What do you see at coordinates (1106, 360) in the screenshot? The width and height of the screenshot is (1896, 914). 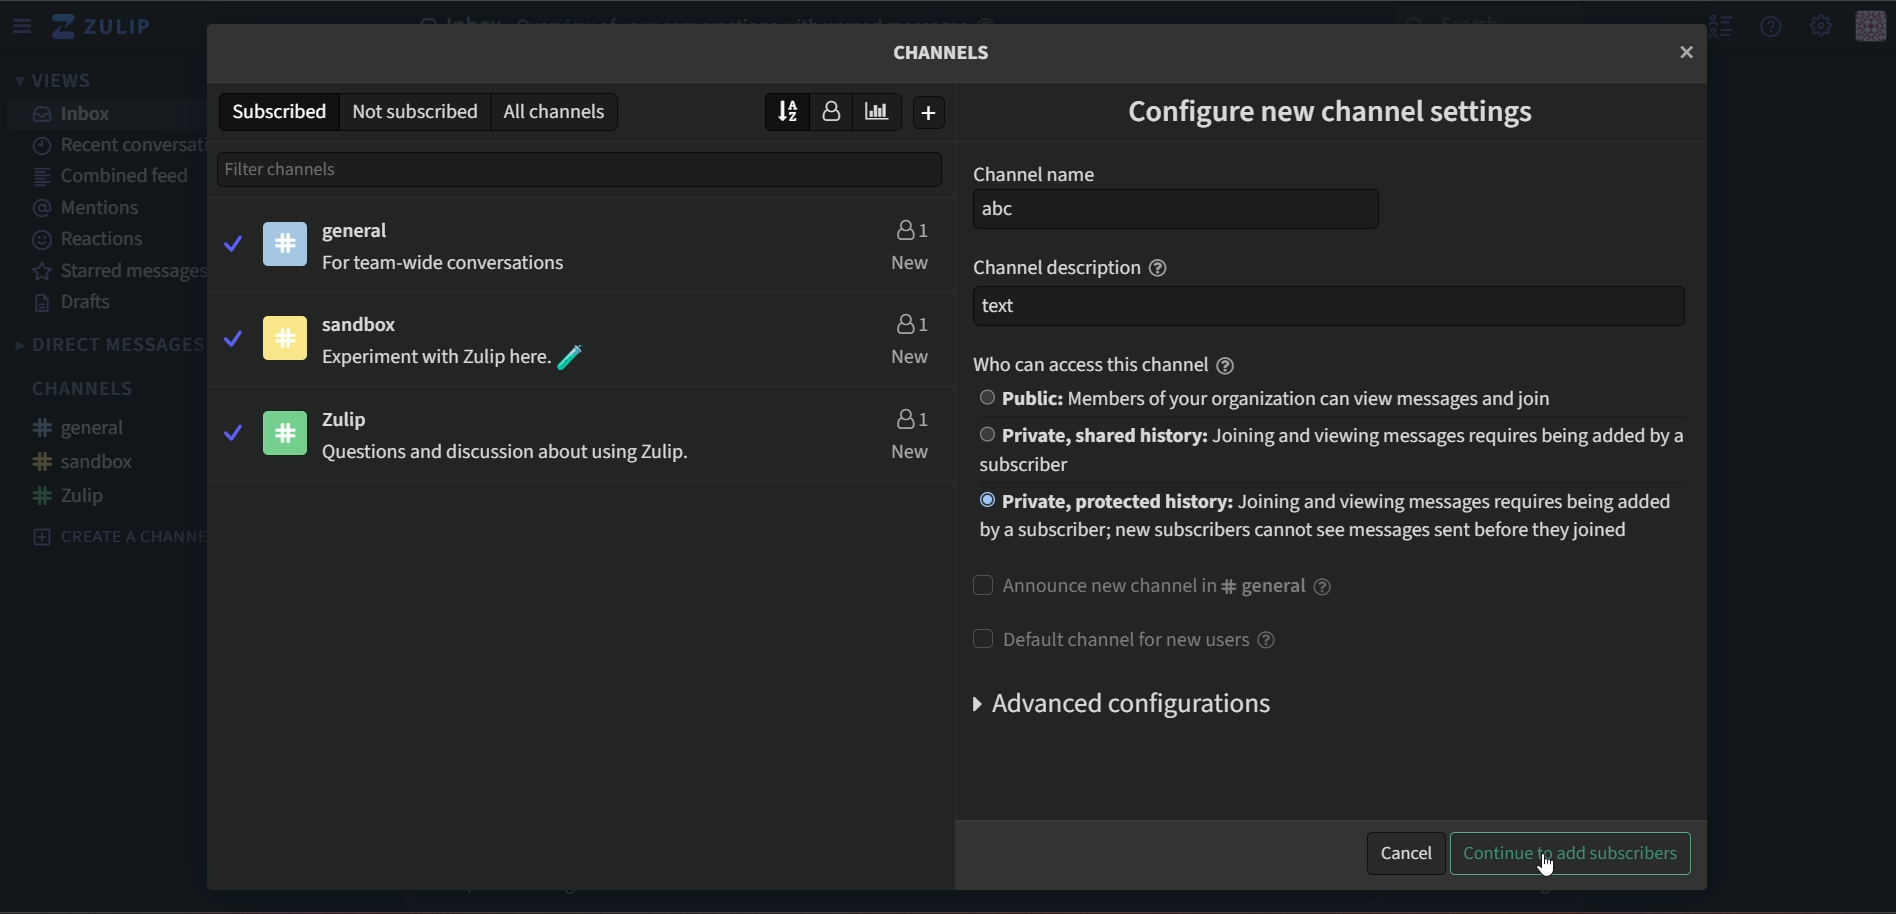 I see `Who can access this channel` at bounding box center [1106, 360].